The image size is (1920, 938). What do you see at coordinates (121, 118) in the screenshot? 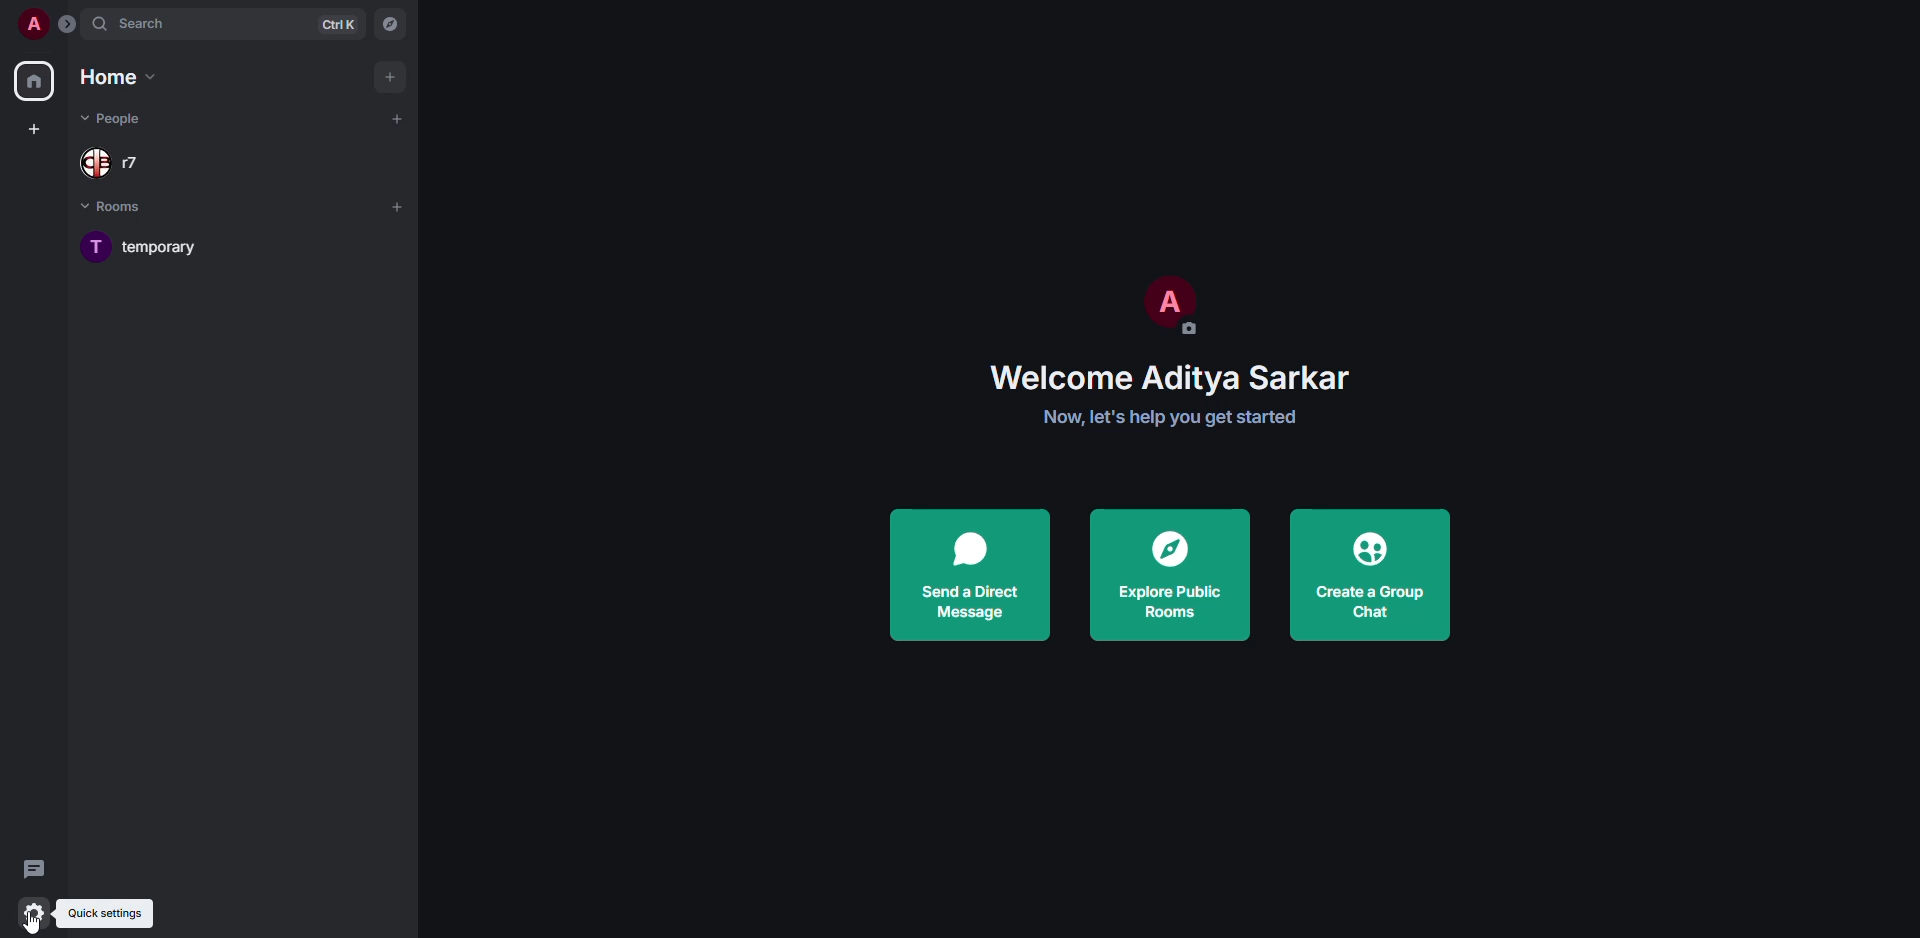
I see `people` at bounding box center [121, 118].